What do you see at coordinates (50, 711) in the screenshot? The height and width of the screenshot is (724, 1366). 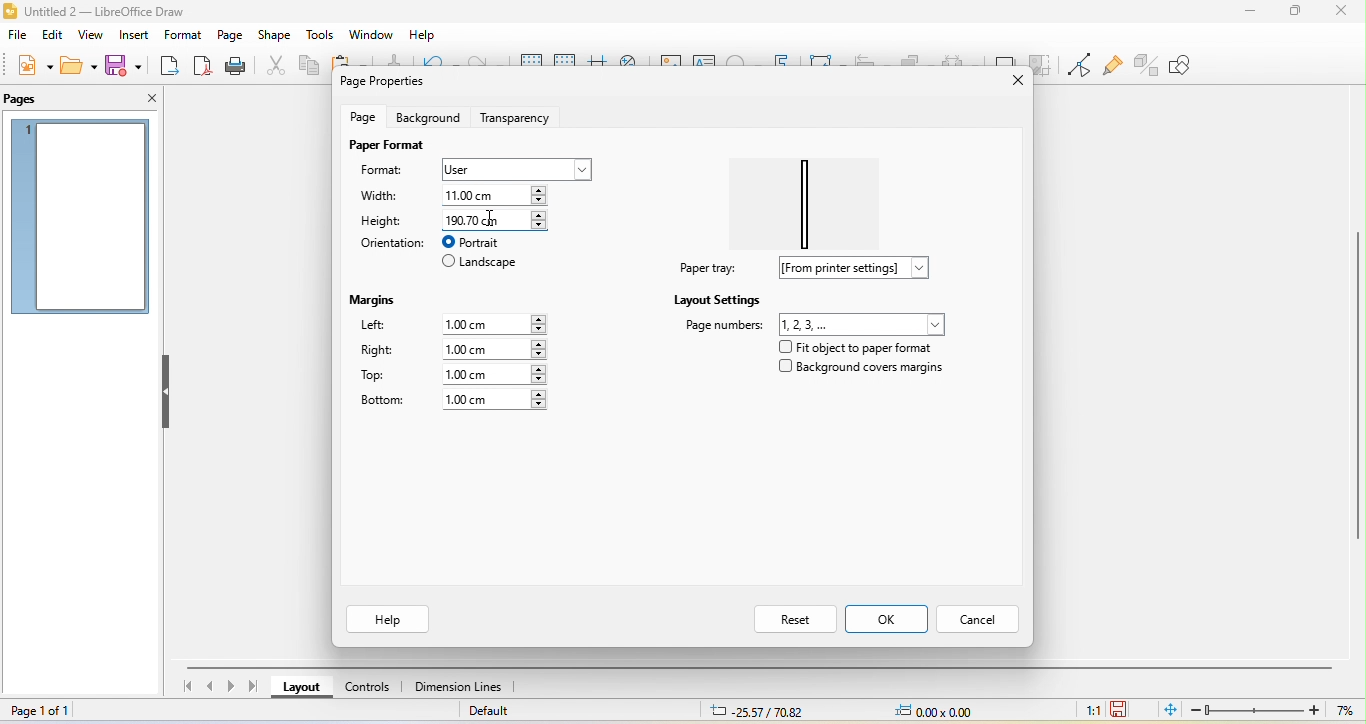 I see `page 1 of 1` at bounding box center [50, 711].